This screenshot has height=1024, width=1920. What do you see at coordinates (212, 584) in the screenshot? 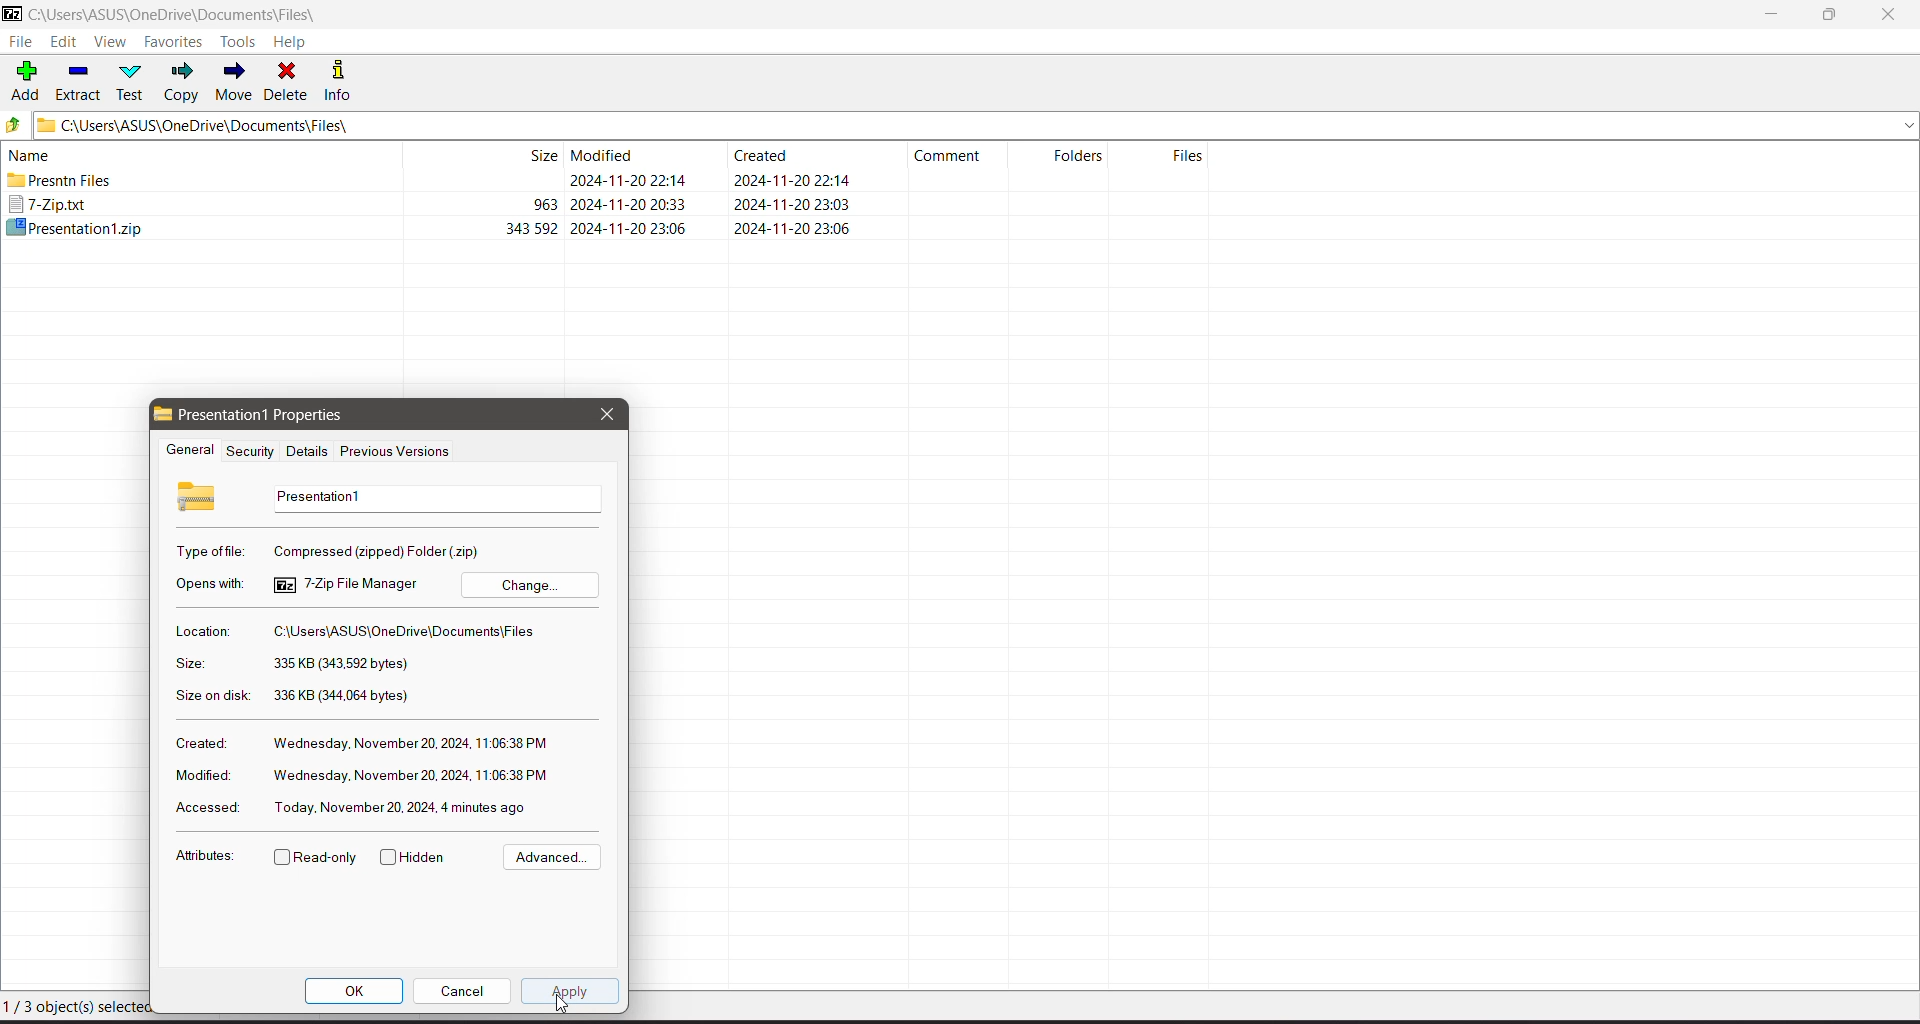
I see `Opens with` at bounding box center [212, 584].